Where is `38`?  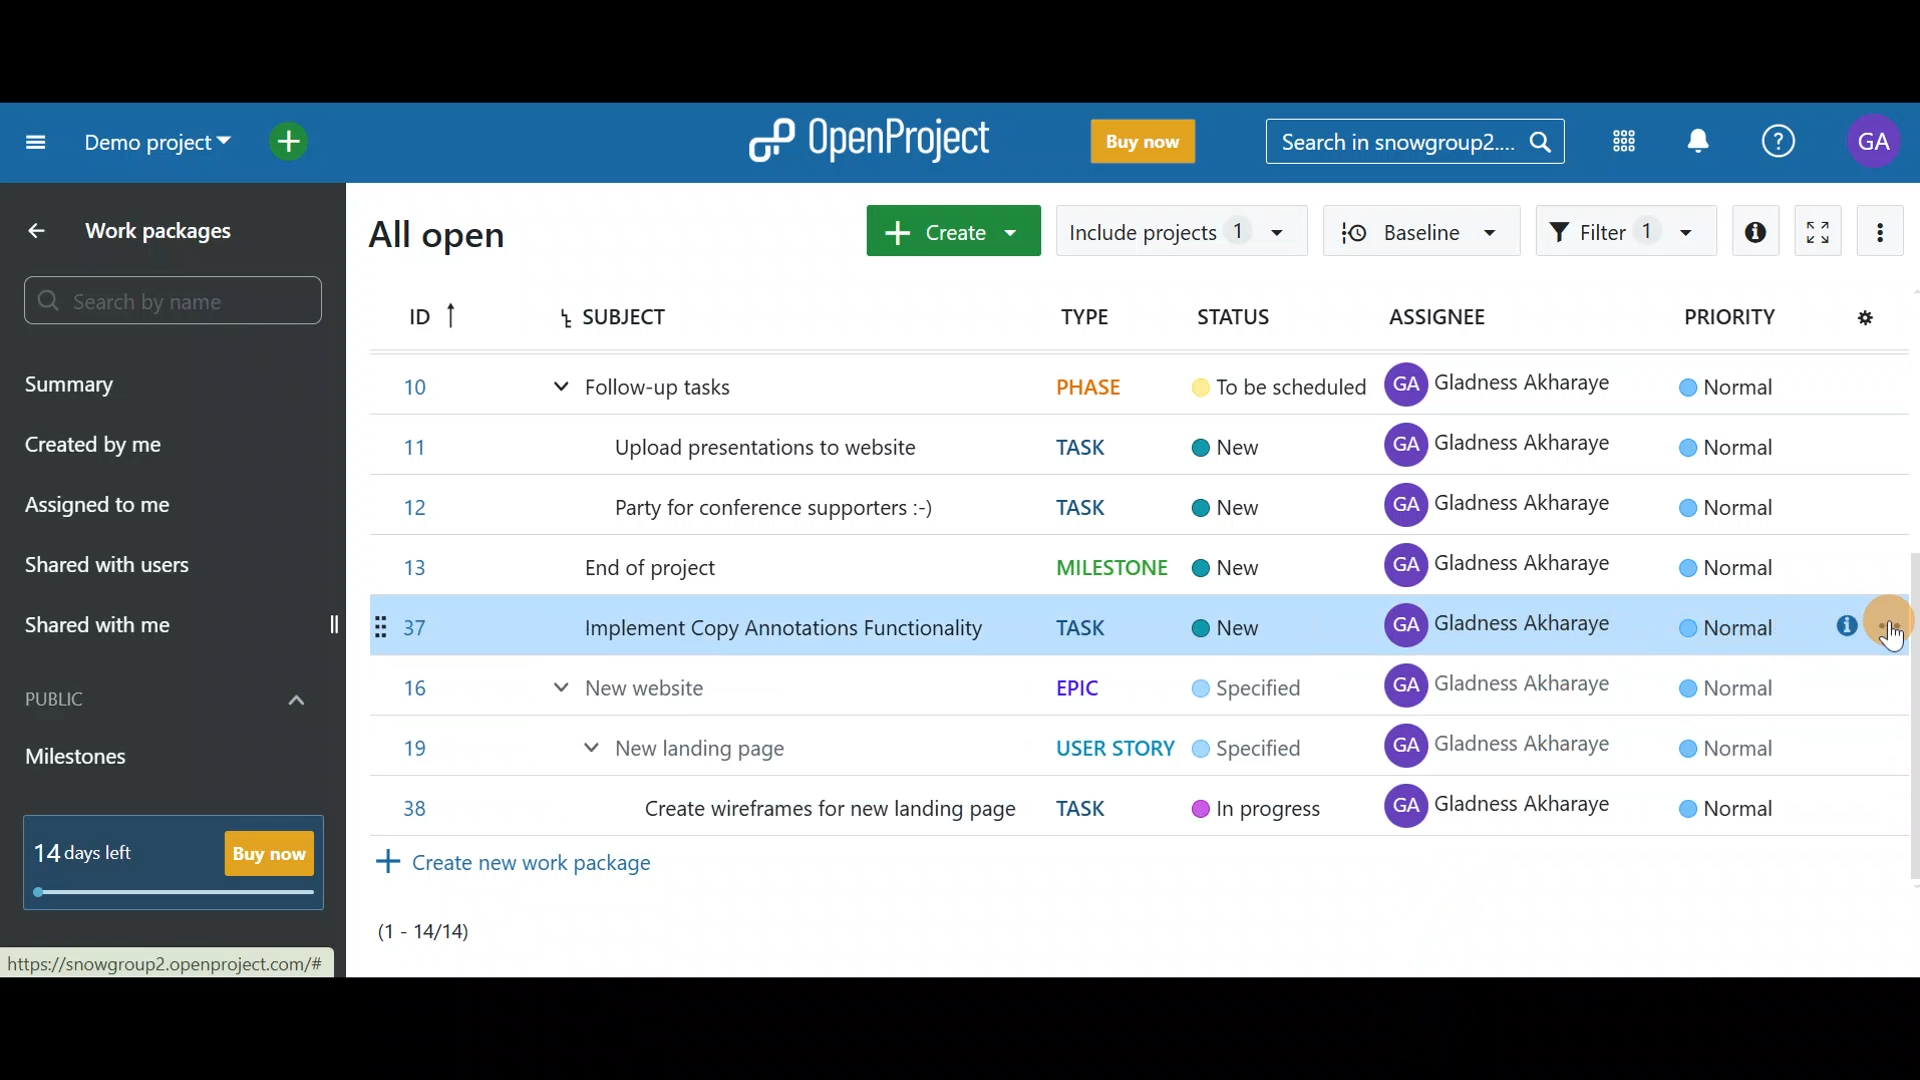 38 is located at coordinates (407, 808).